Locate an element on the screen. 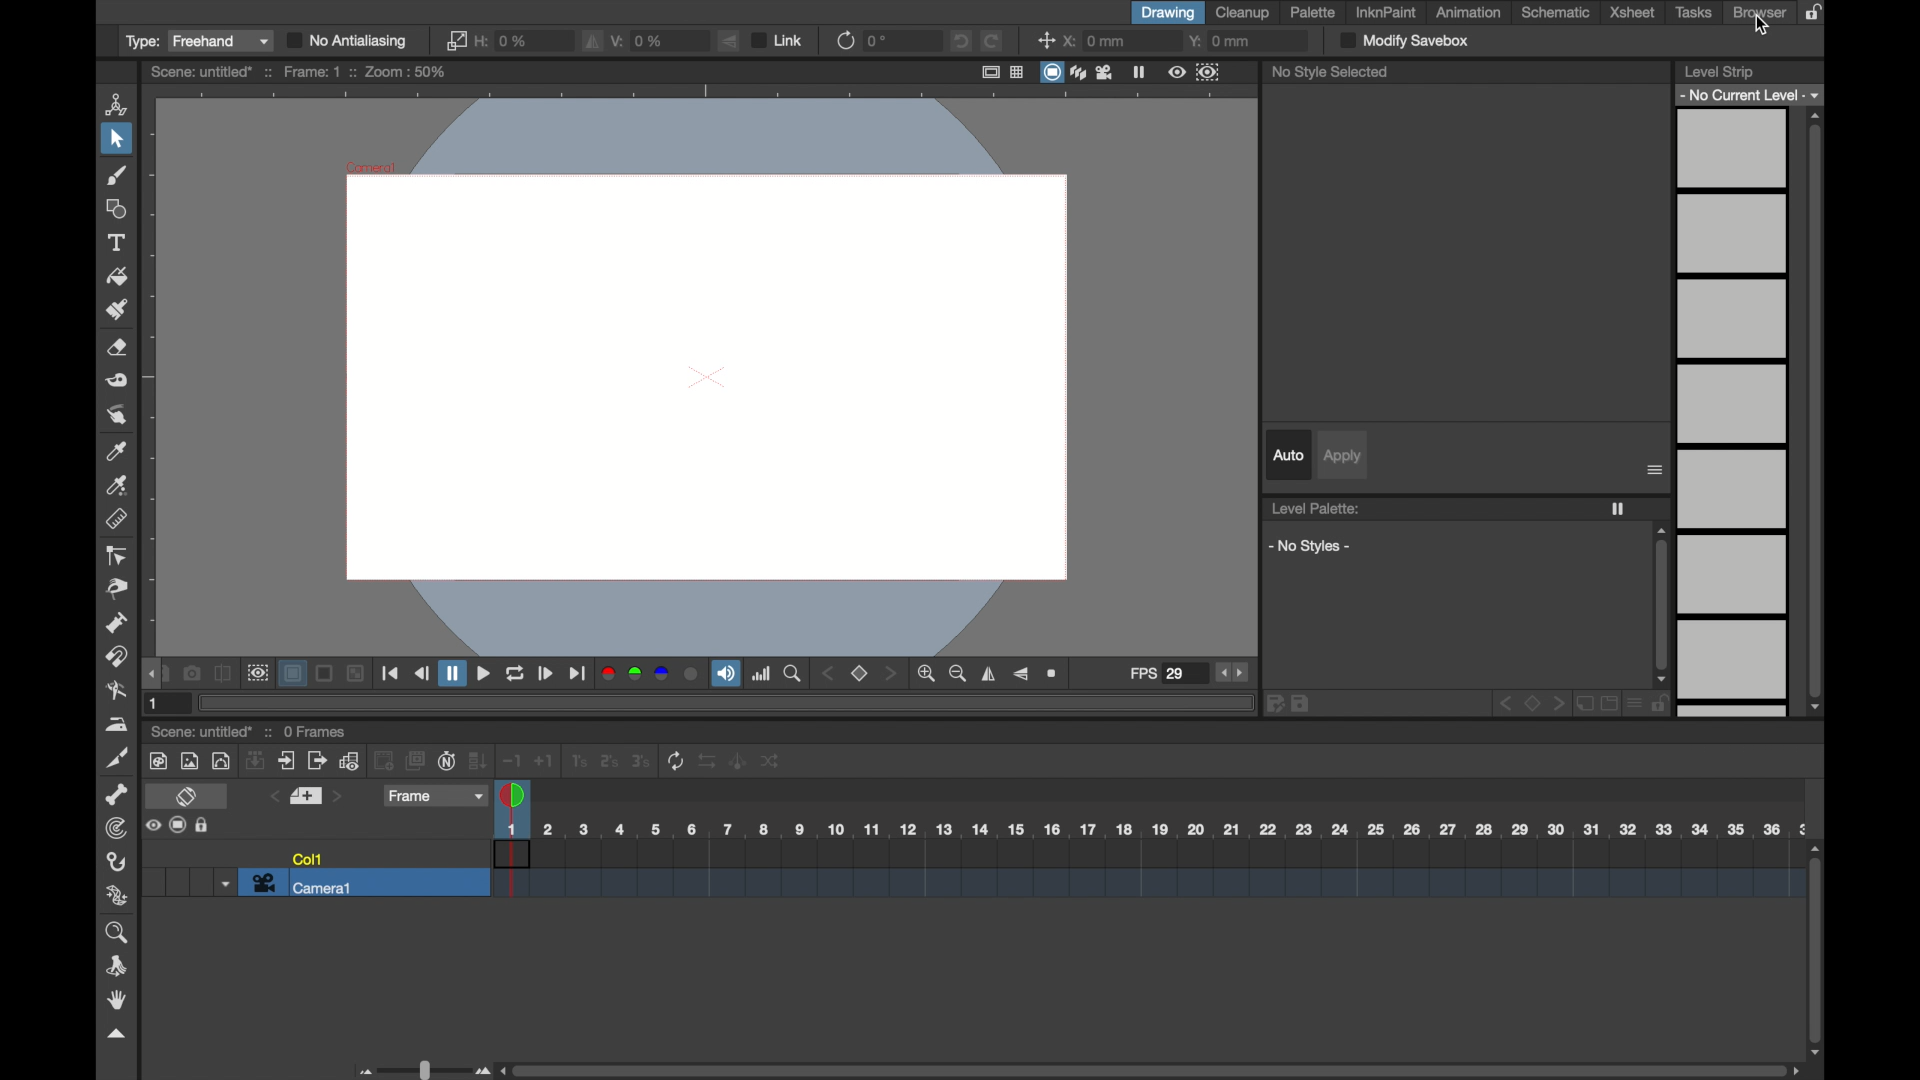 Image resolution: width=1920 pixels, height=1080 pixels. scene is located at coordinates (299, 72).